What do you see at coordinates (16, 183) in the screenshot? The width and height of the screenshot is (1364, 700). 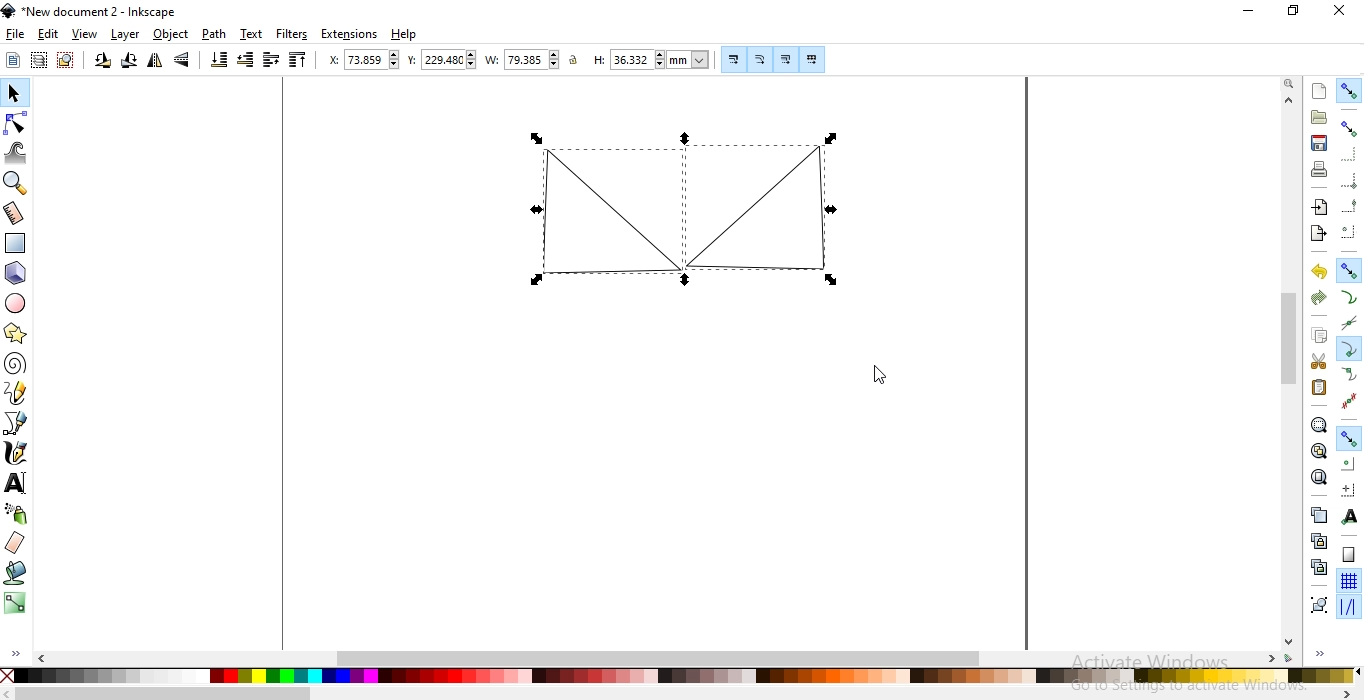 I see `zoom in or out` at bounding box center [16, 183].